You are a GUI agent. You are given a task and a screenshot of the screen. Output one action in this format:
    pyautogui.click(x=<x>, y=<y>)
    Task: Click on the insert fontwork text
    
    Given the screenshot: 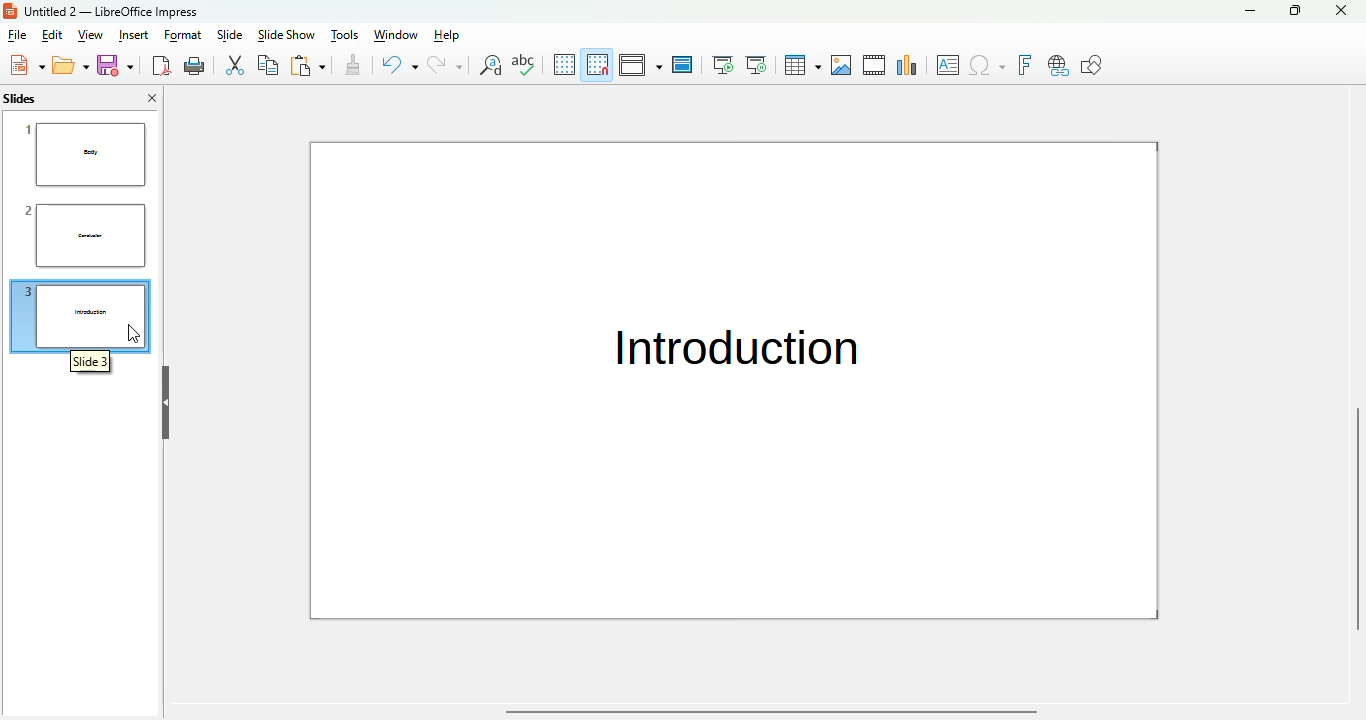 What is the action you would take?
    pyautogui.click(x=1024, y=65)
    